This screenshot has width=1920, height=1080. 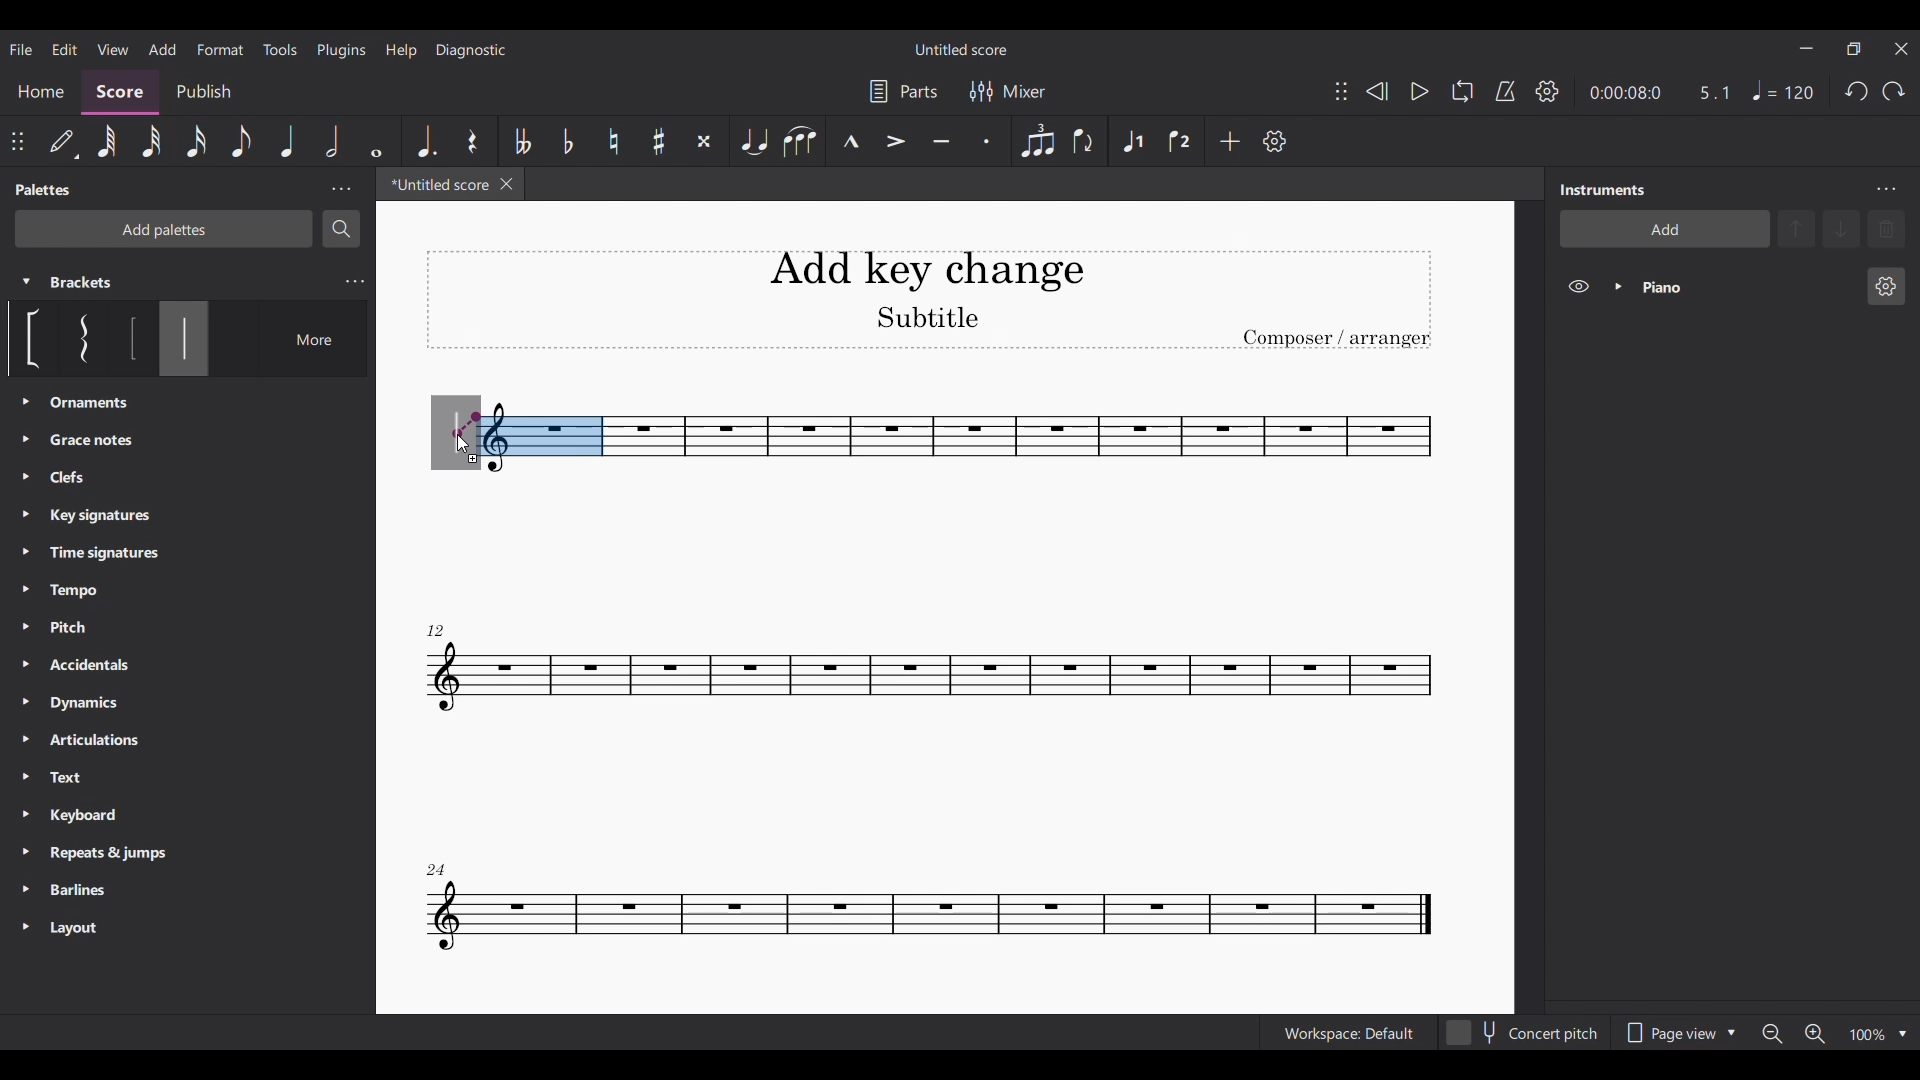 I want to click on Palettes title, so click(x=46, y=189).